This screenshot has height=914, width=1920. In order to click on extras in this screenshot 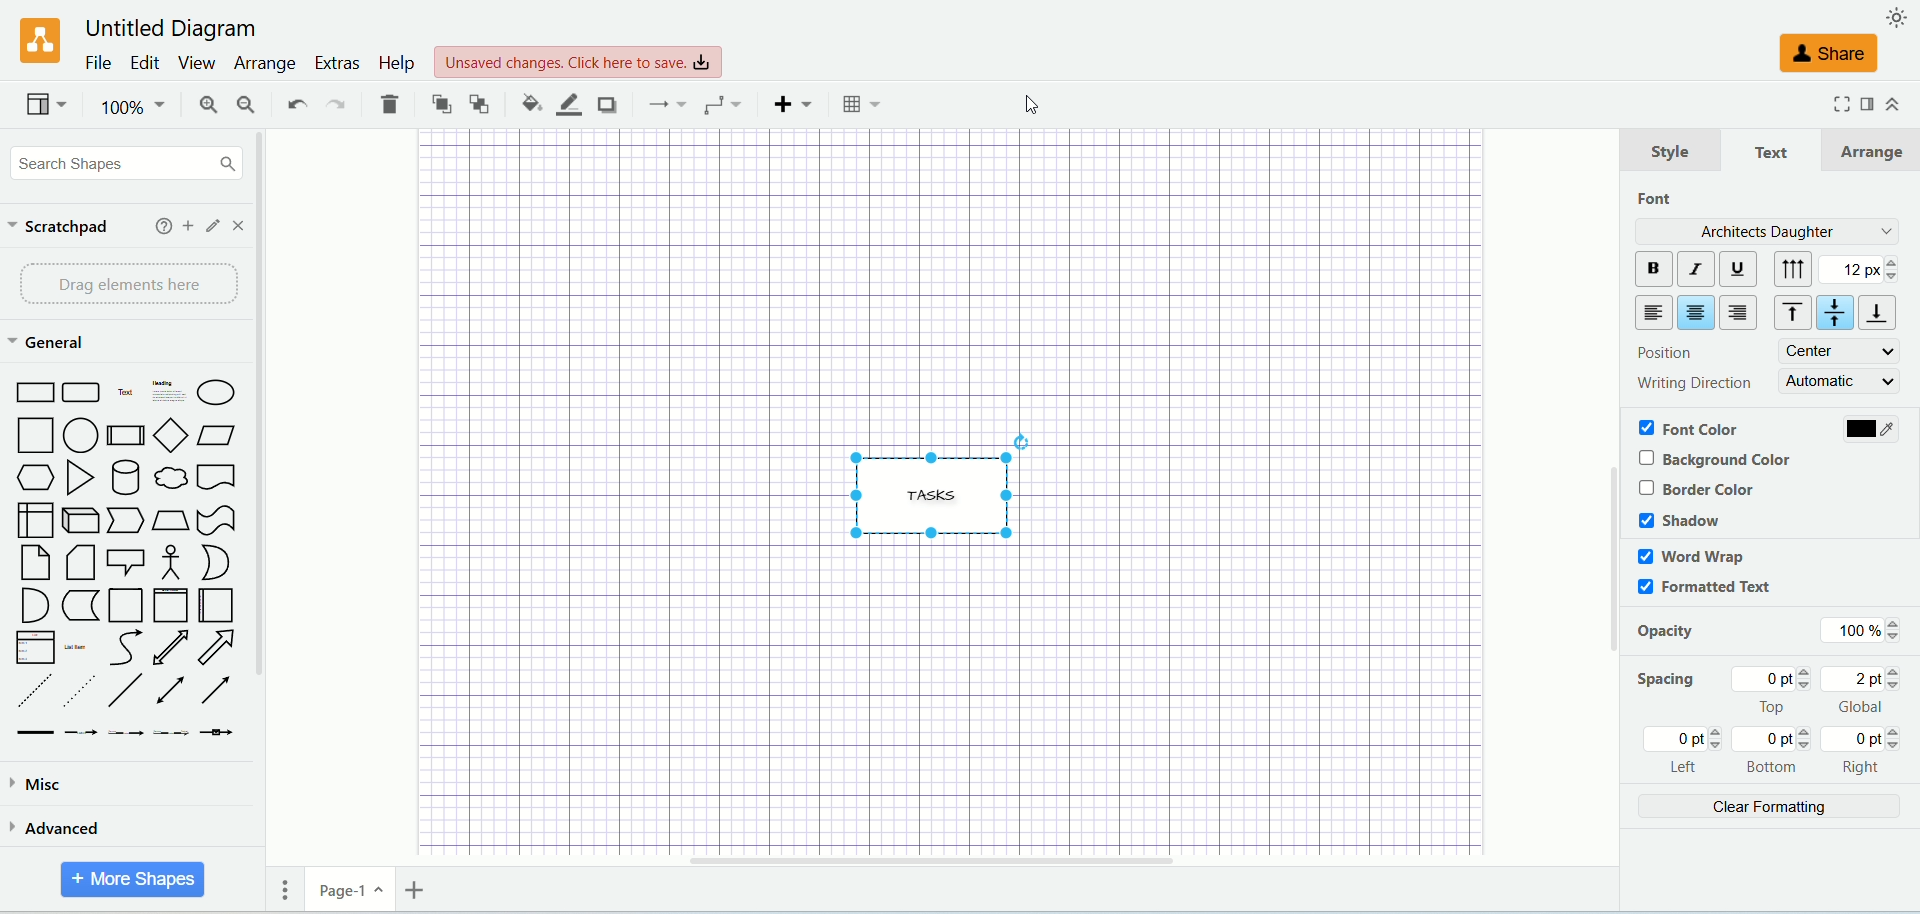, I will do `click(335, 63)`.